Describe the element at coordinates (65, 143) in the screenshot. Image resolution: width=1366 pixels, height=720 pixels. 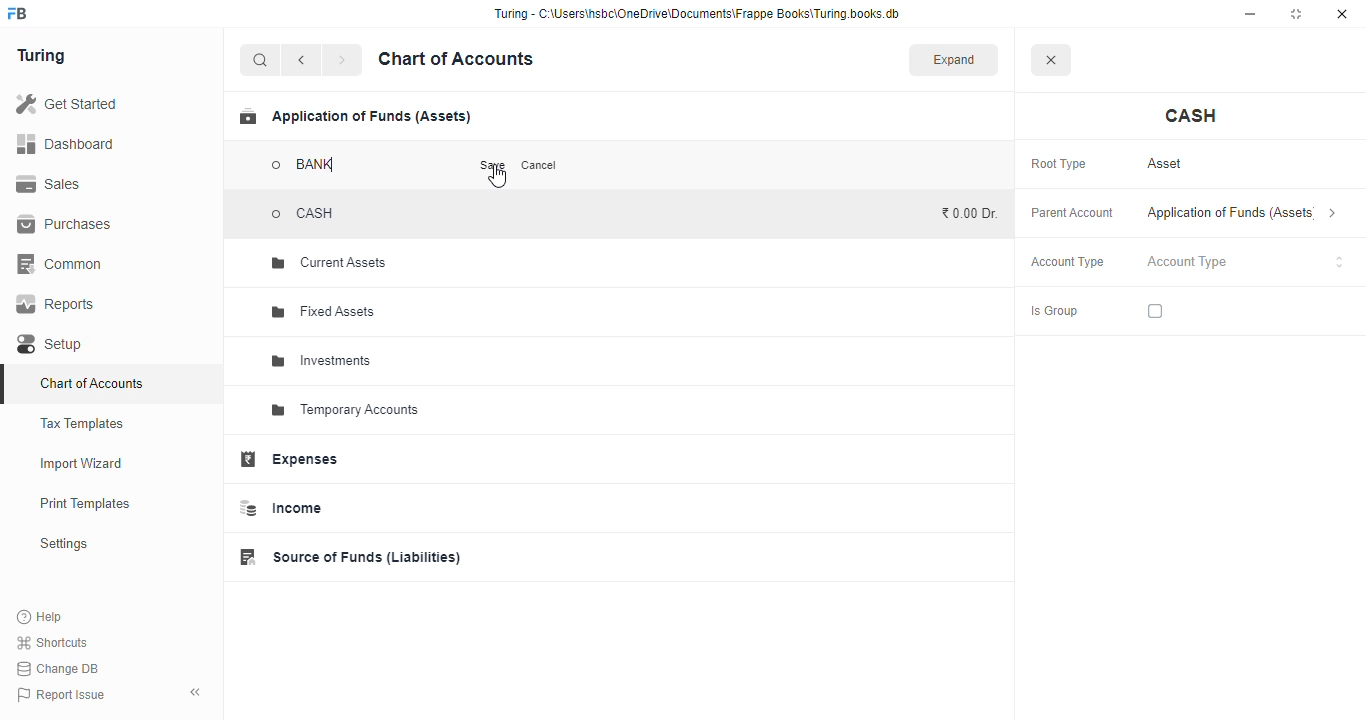
I see `dashboard` at that location.